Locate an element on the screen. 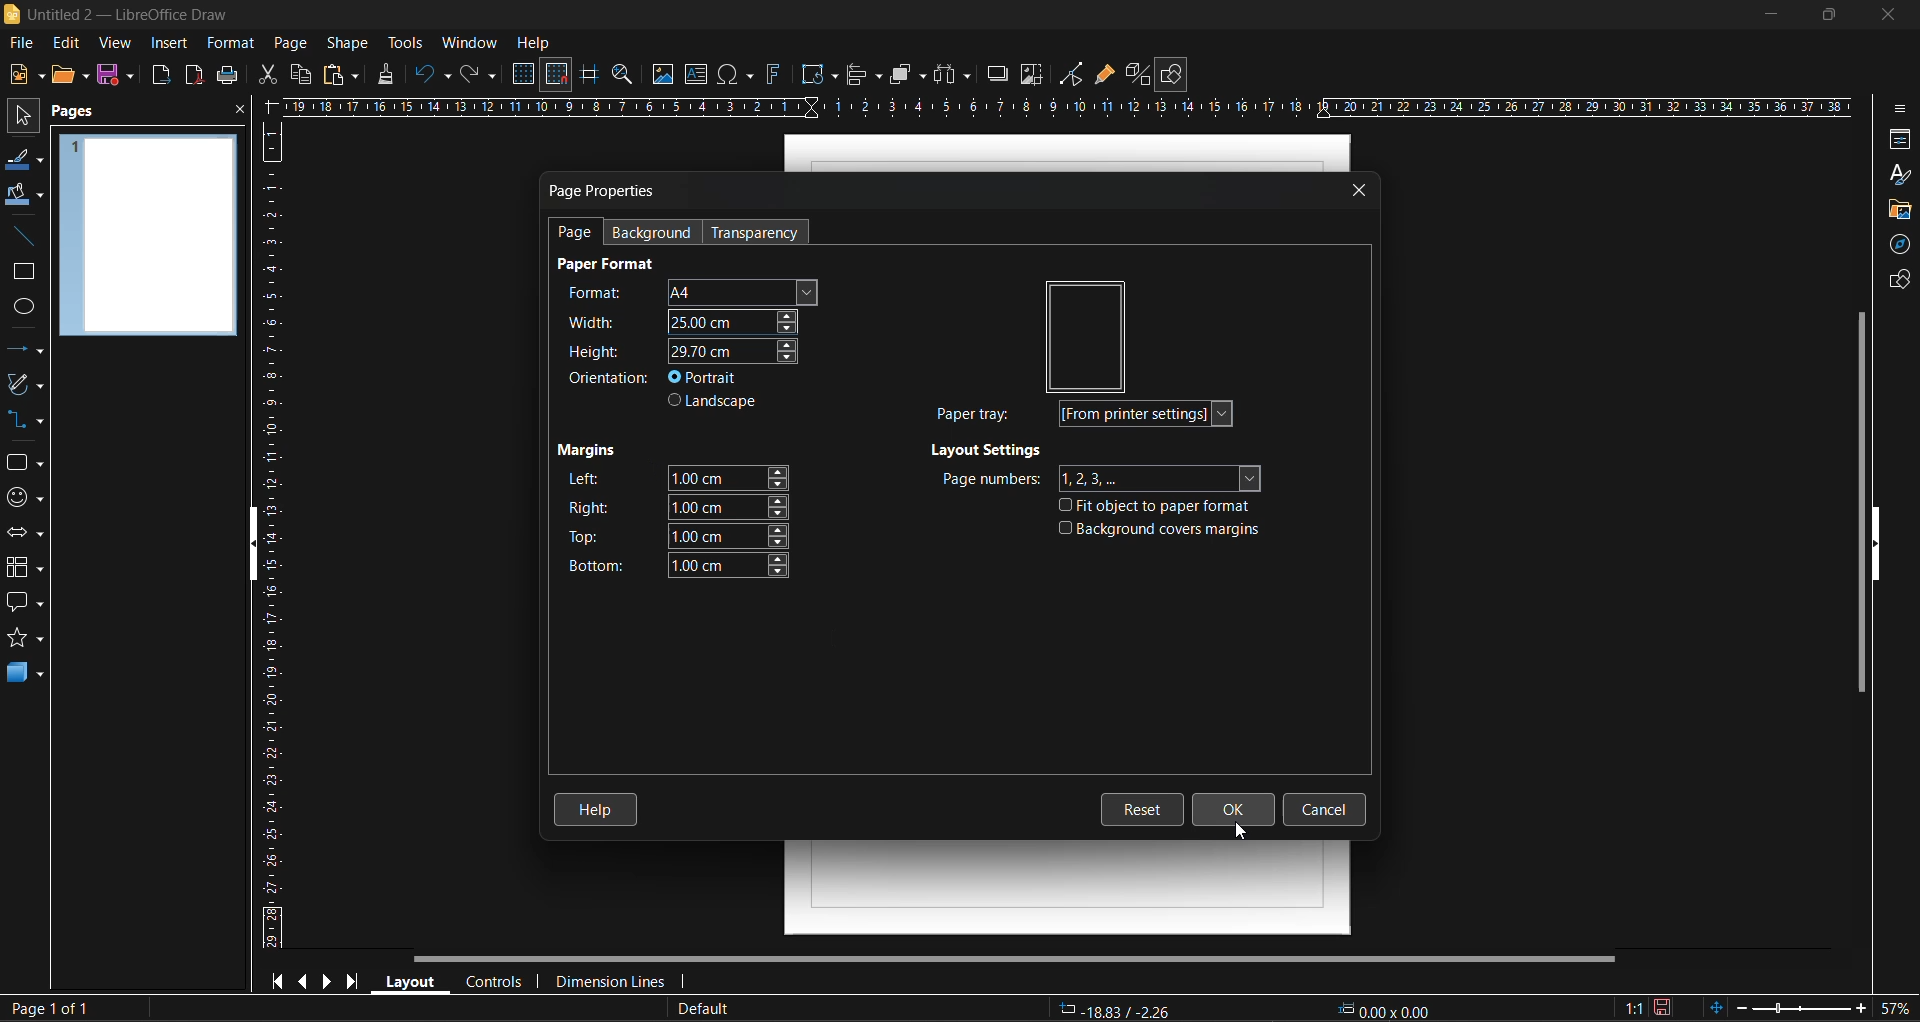 The height and width of the screenshot is (1022, 1920). page numbers is located at coordinates (1099, 479).